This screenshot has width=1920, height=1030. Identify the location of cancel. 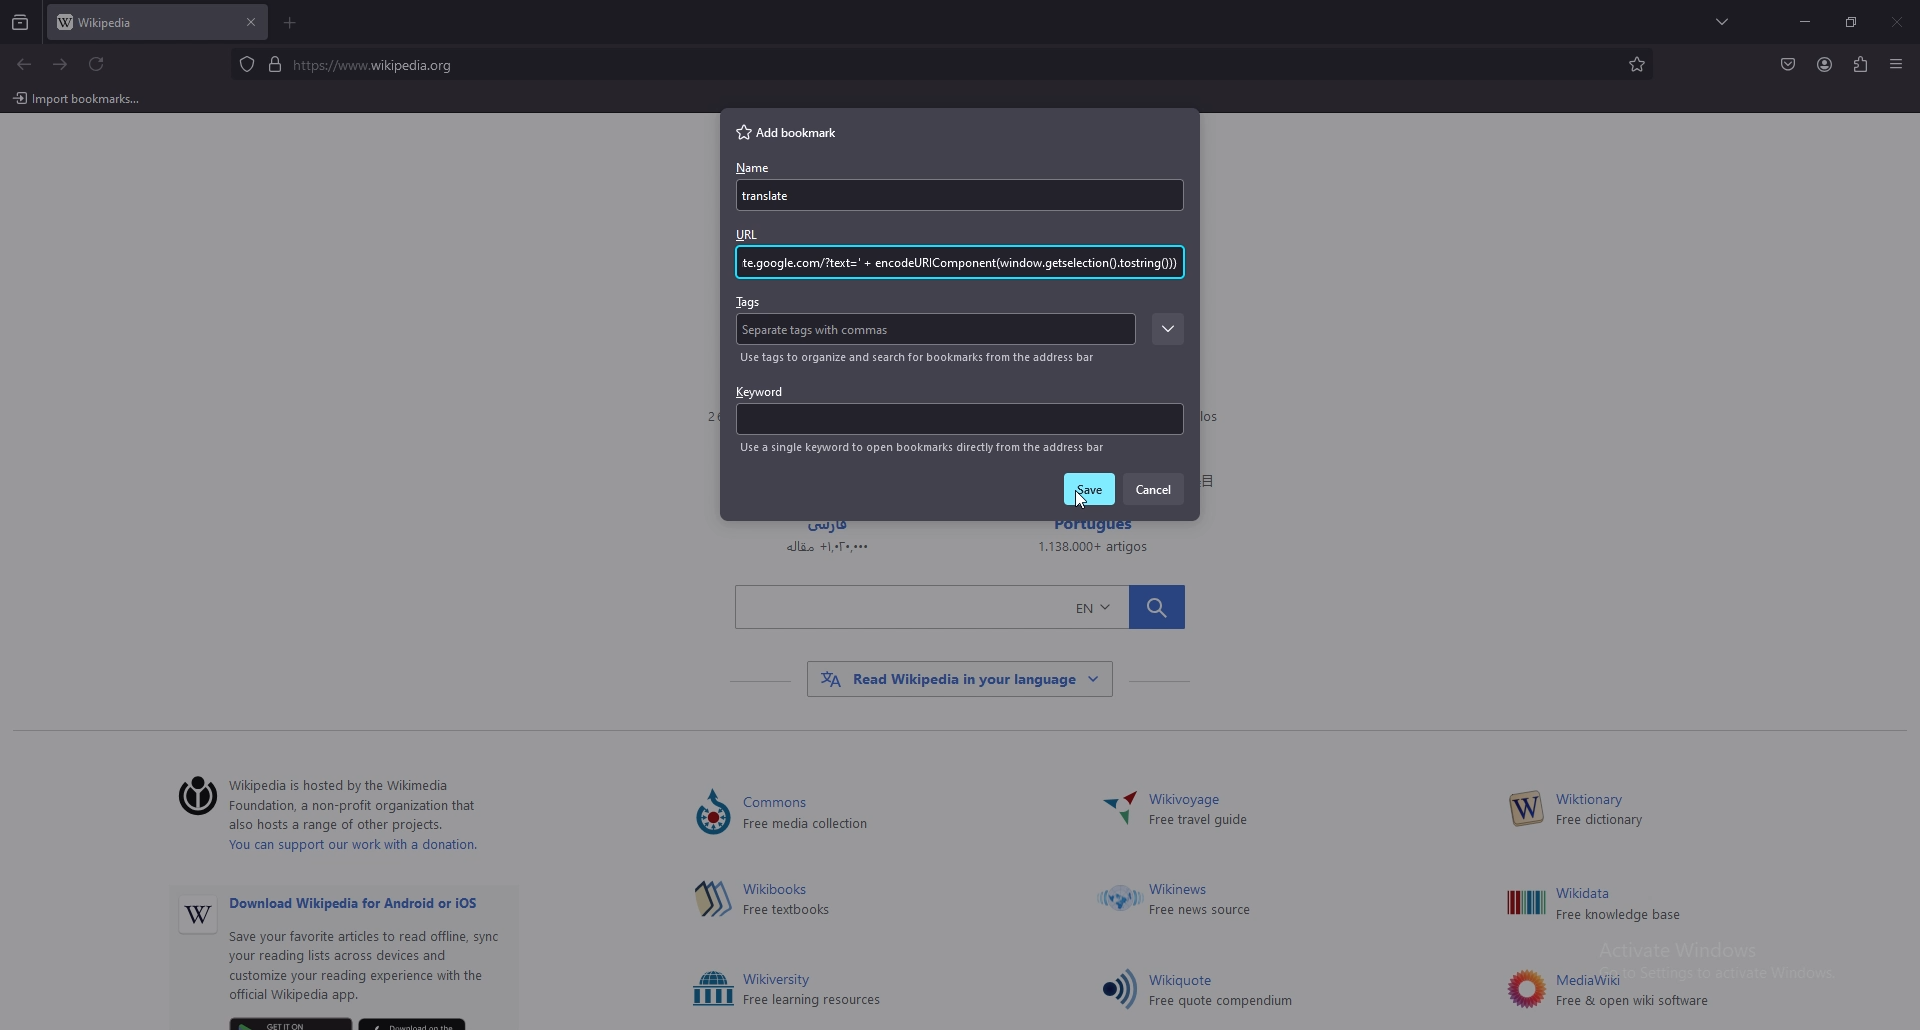
(1156, 488).